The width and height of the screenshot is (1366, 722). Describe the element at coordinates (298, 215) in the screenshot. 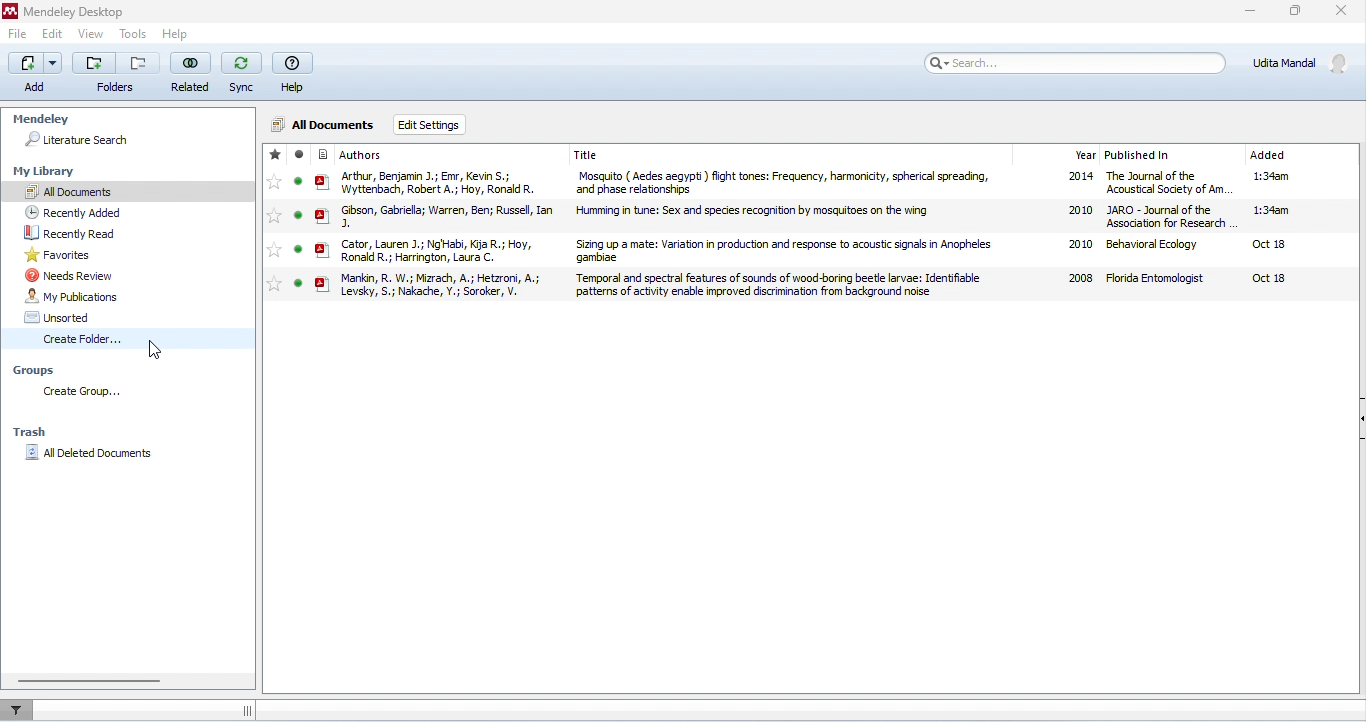

I see `mark as read` at that location.